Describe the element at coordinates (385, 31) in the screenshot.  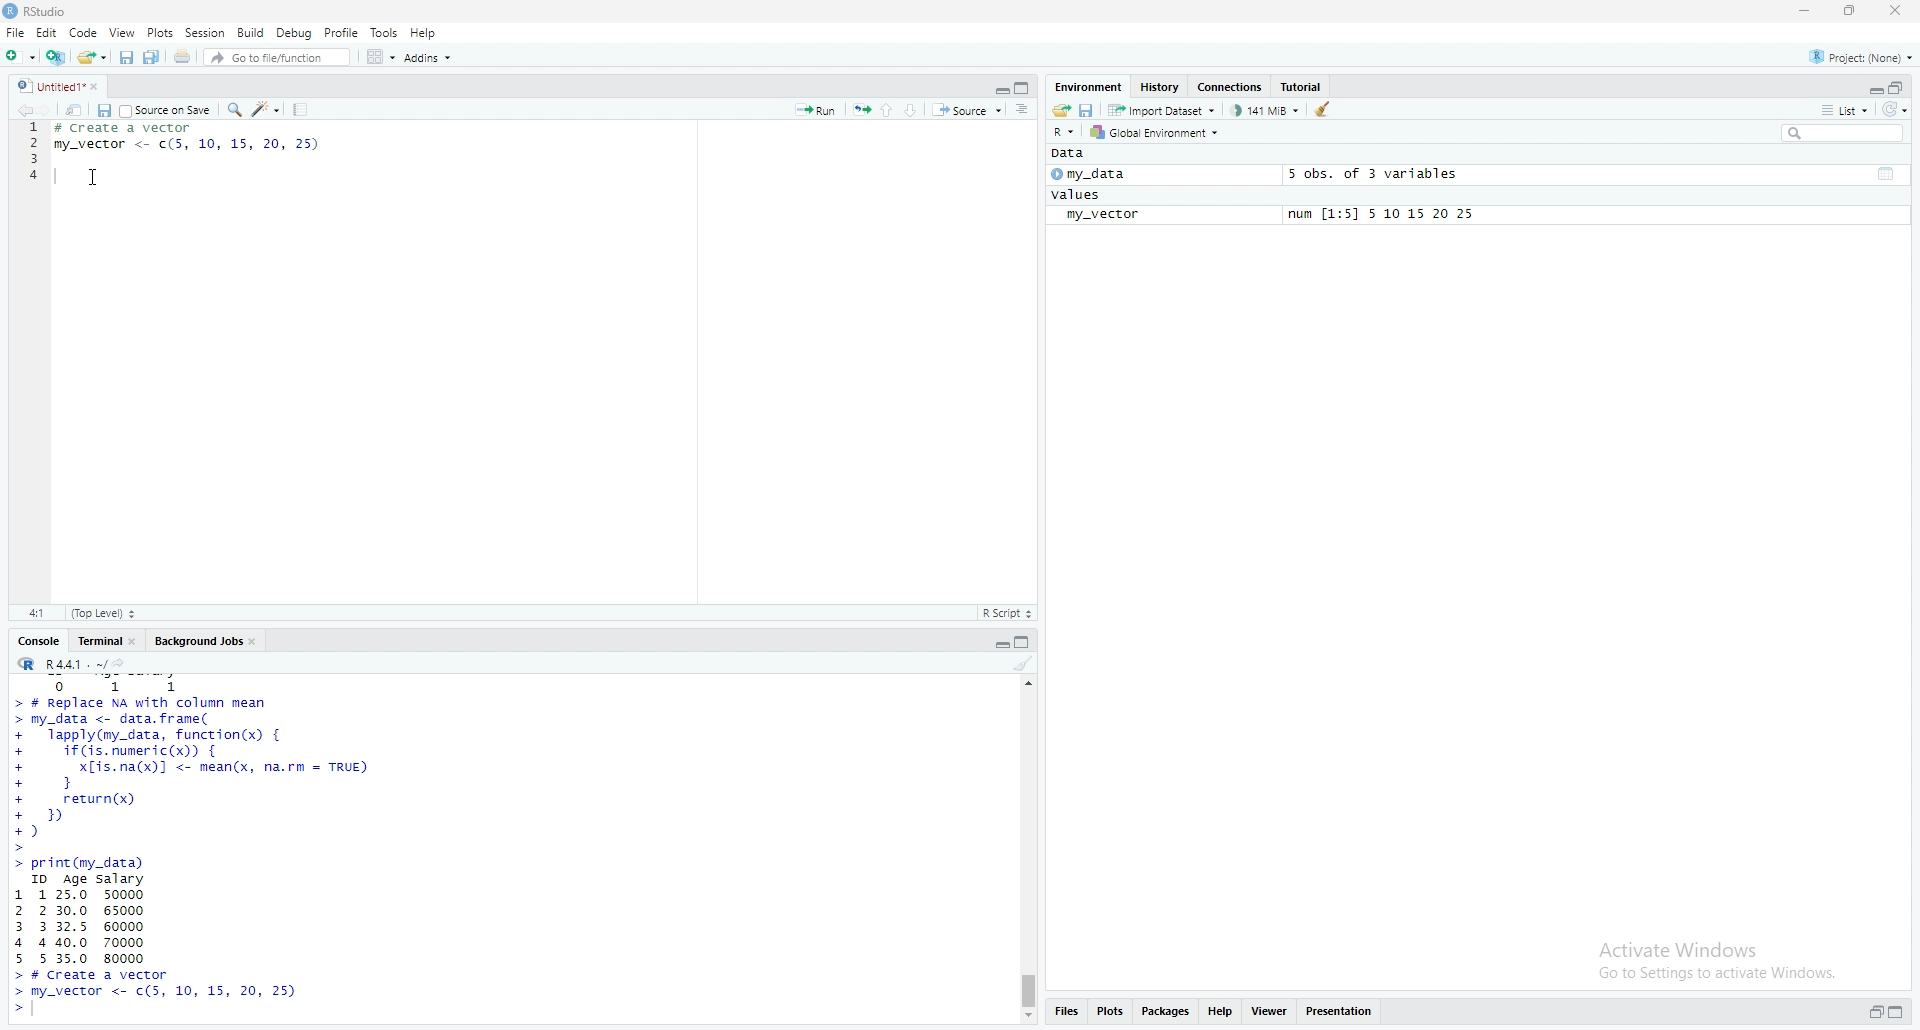
I see `tools` at that location.